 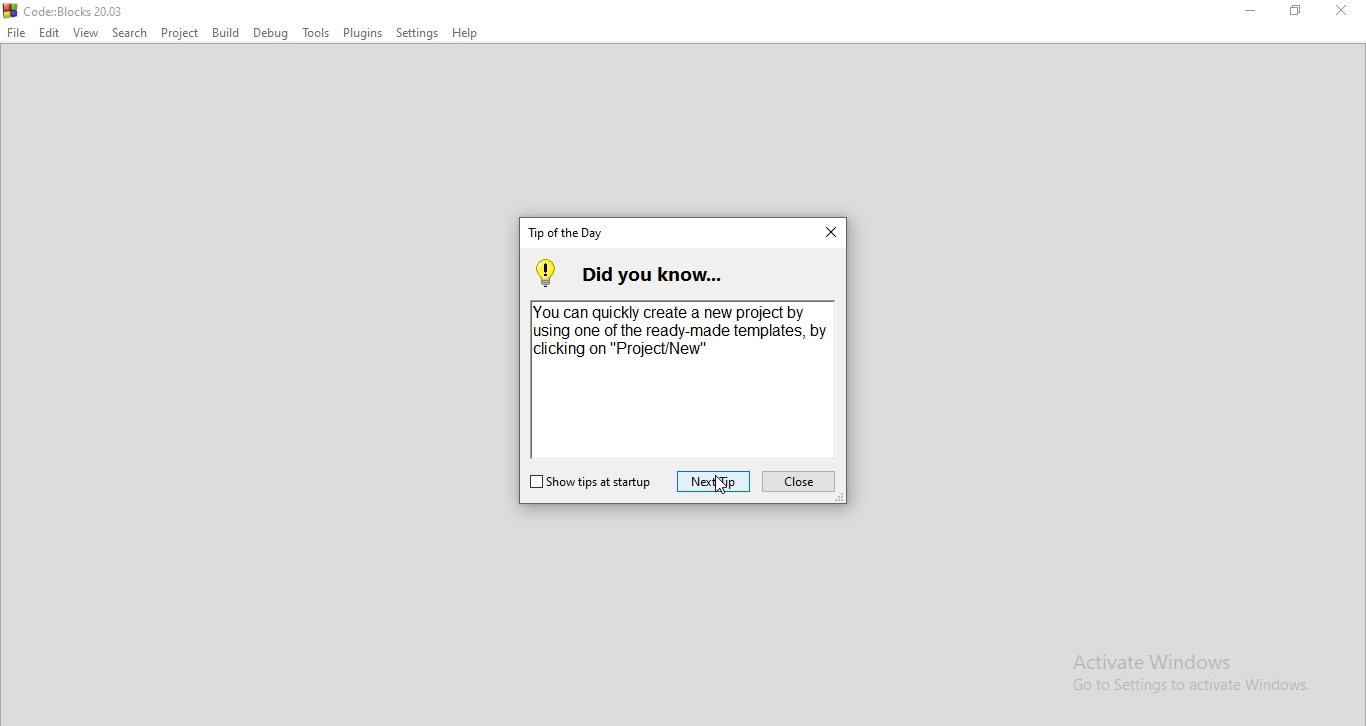 What do you see at coordinates (720, 486) in the screenshot?
I see `cursor on Next Tip` at bounding box center [720, 486].